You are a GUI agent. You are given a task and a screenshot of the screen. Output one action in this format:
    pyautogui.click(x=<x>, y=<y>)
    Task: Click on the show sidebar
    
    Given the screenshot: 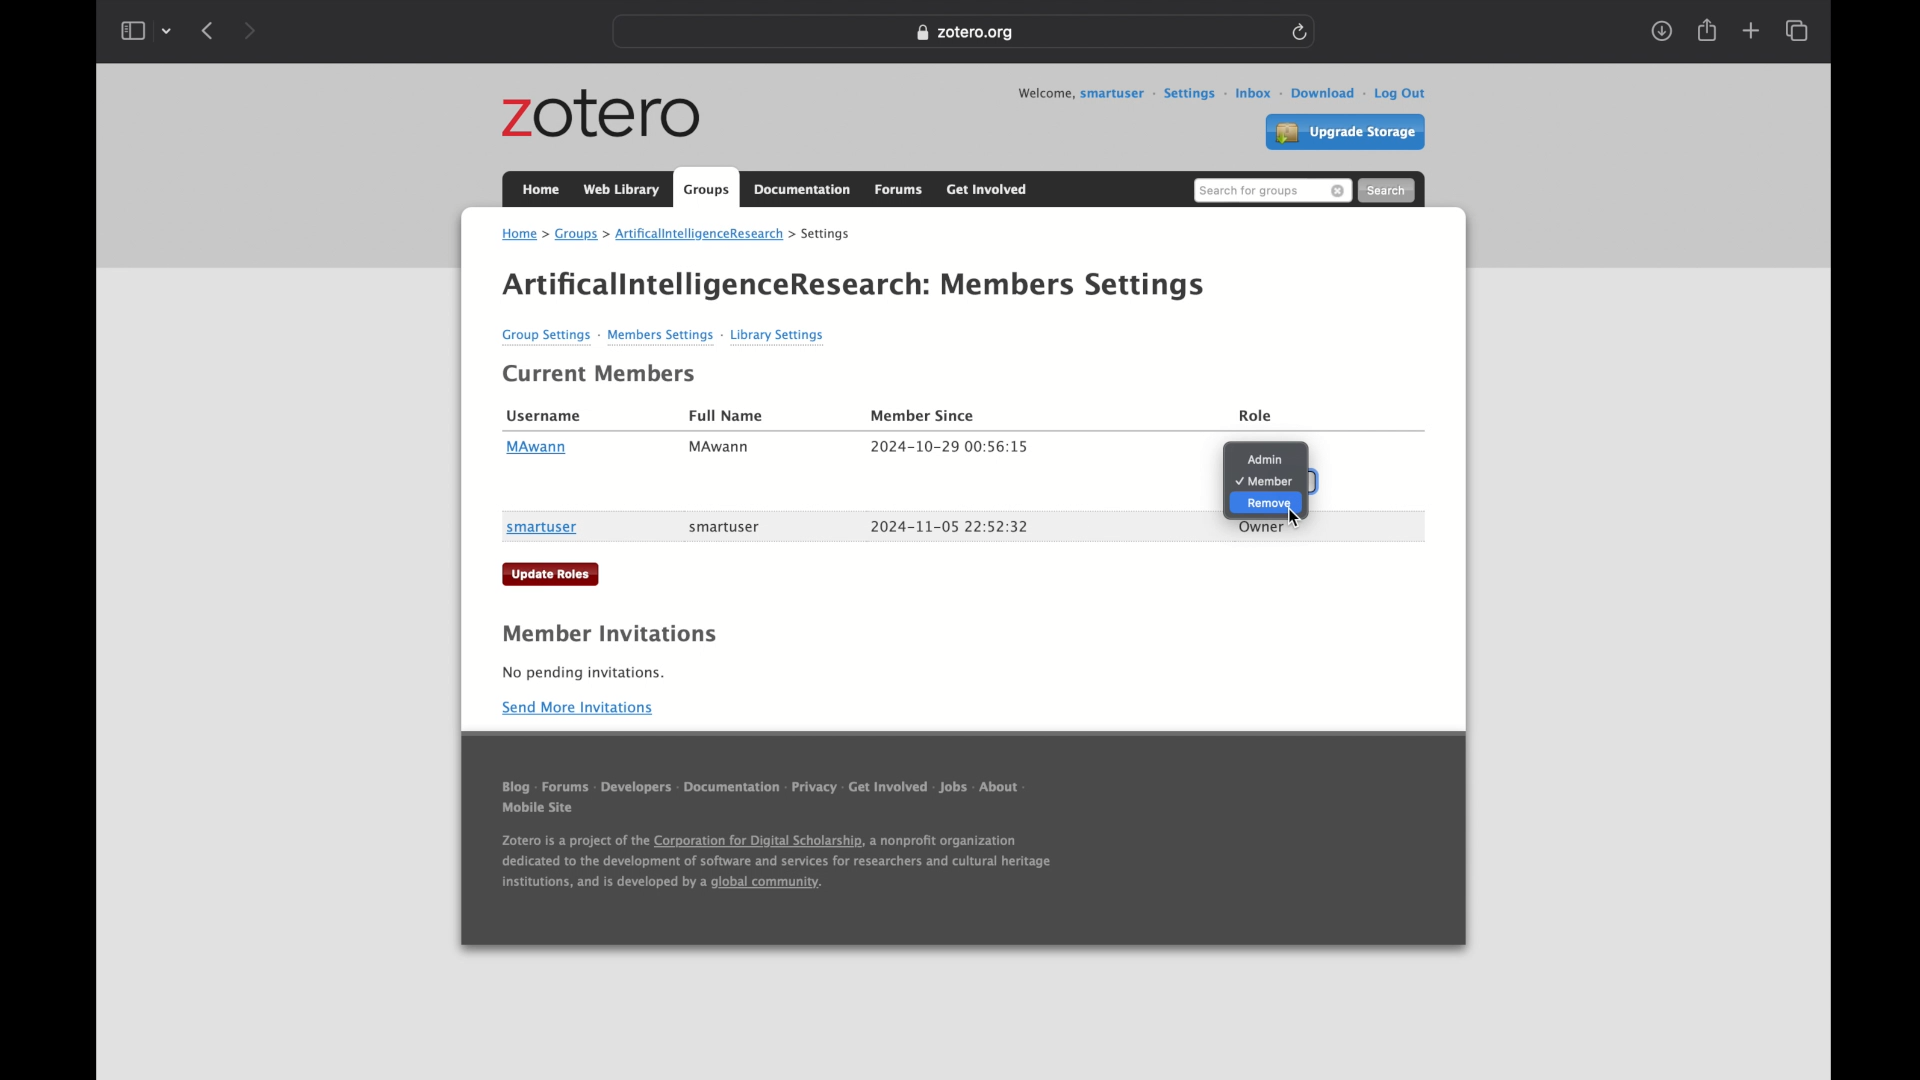 What is the action you would take?
    pyautogui.click(x=132, y=31)
    